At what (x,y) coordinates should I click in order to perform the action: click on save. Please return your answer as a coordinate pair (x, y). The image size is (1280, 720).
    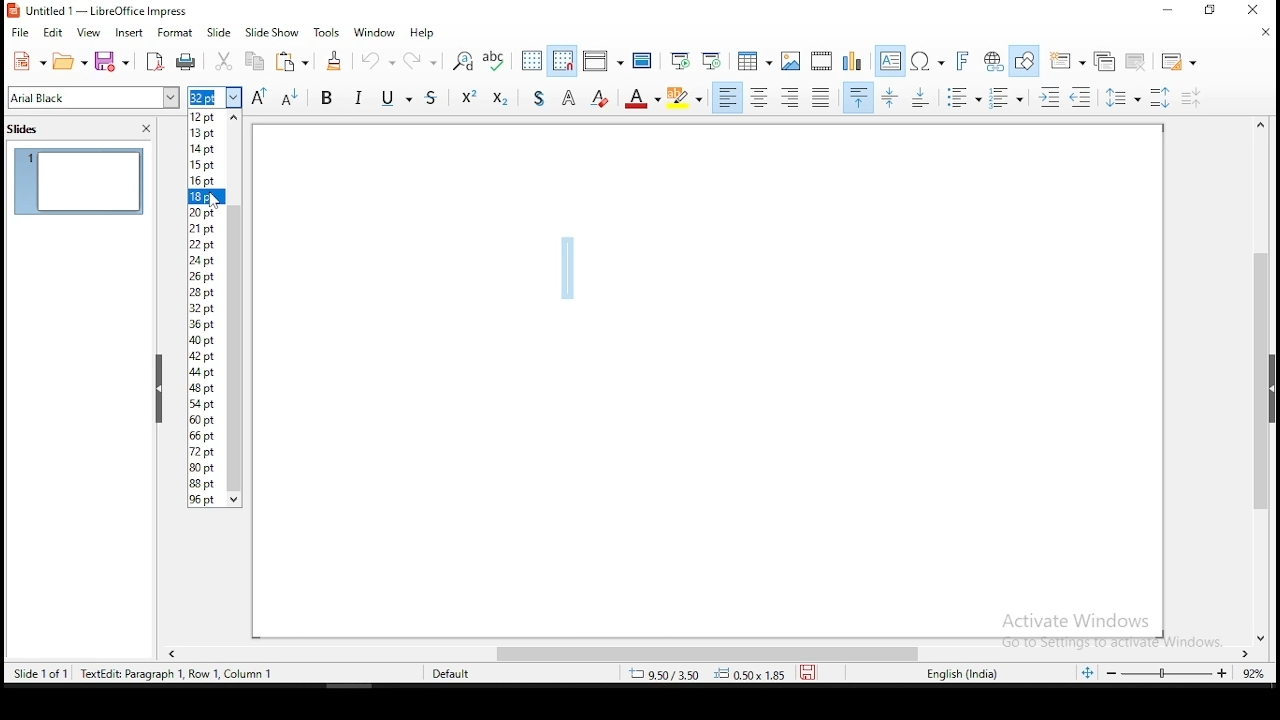
    Looking at the image, I should click on (808, 672).